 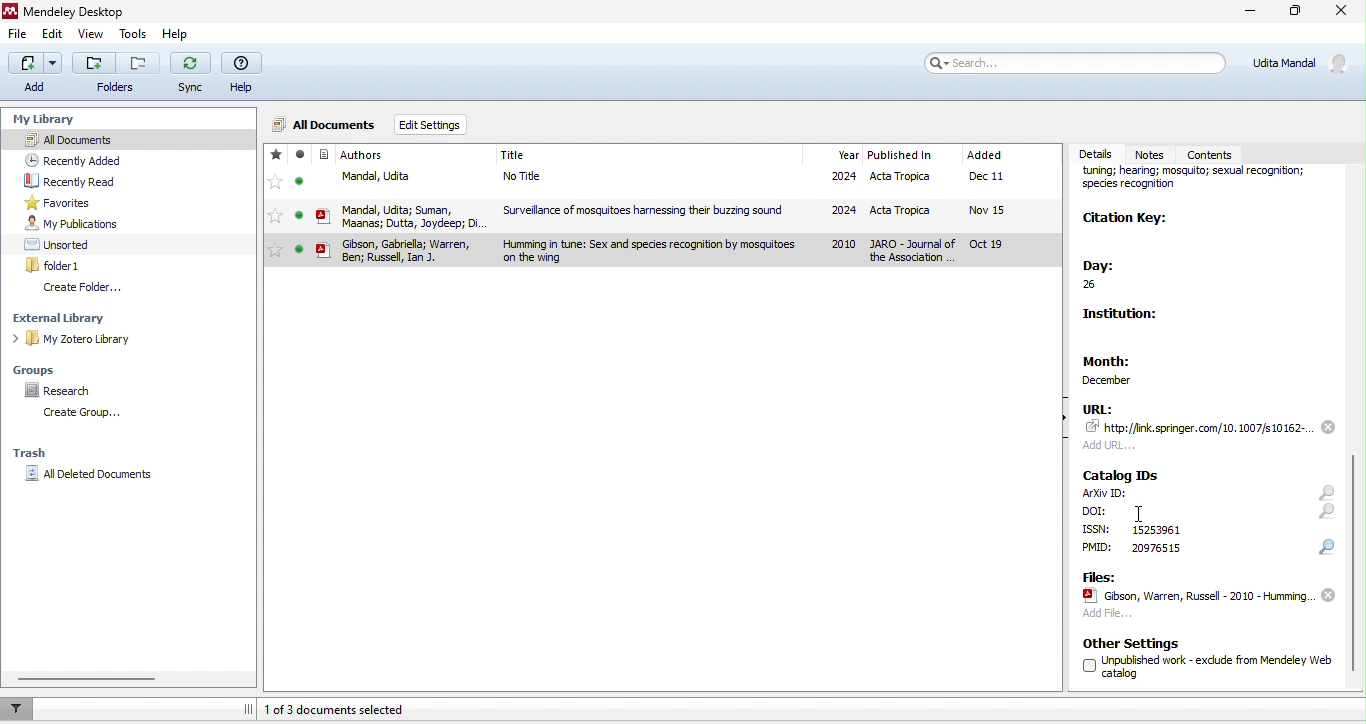 What do you see at coordinates (47, 116) in the screenshot?
I see `my library` at bounding box center [47, 116].